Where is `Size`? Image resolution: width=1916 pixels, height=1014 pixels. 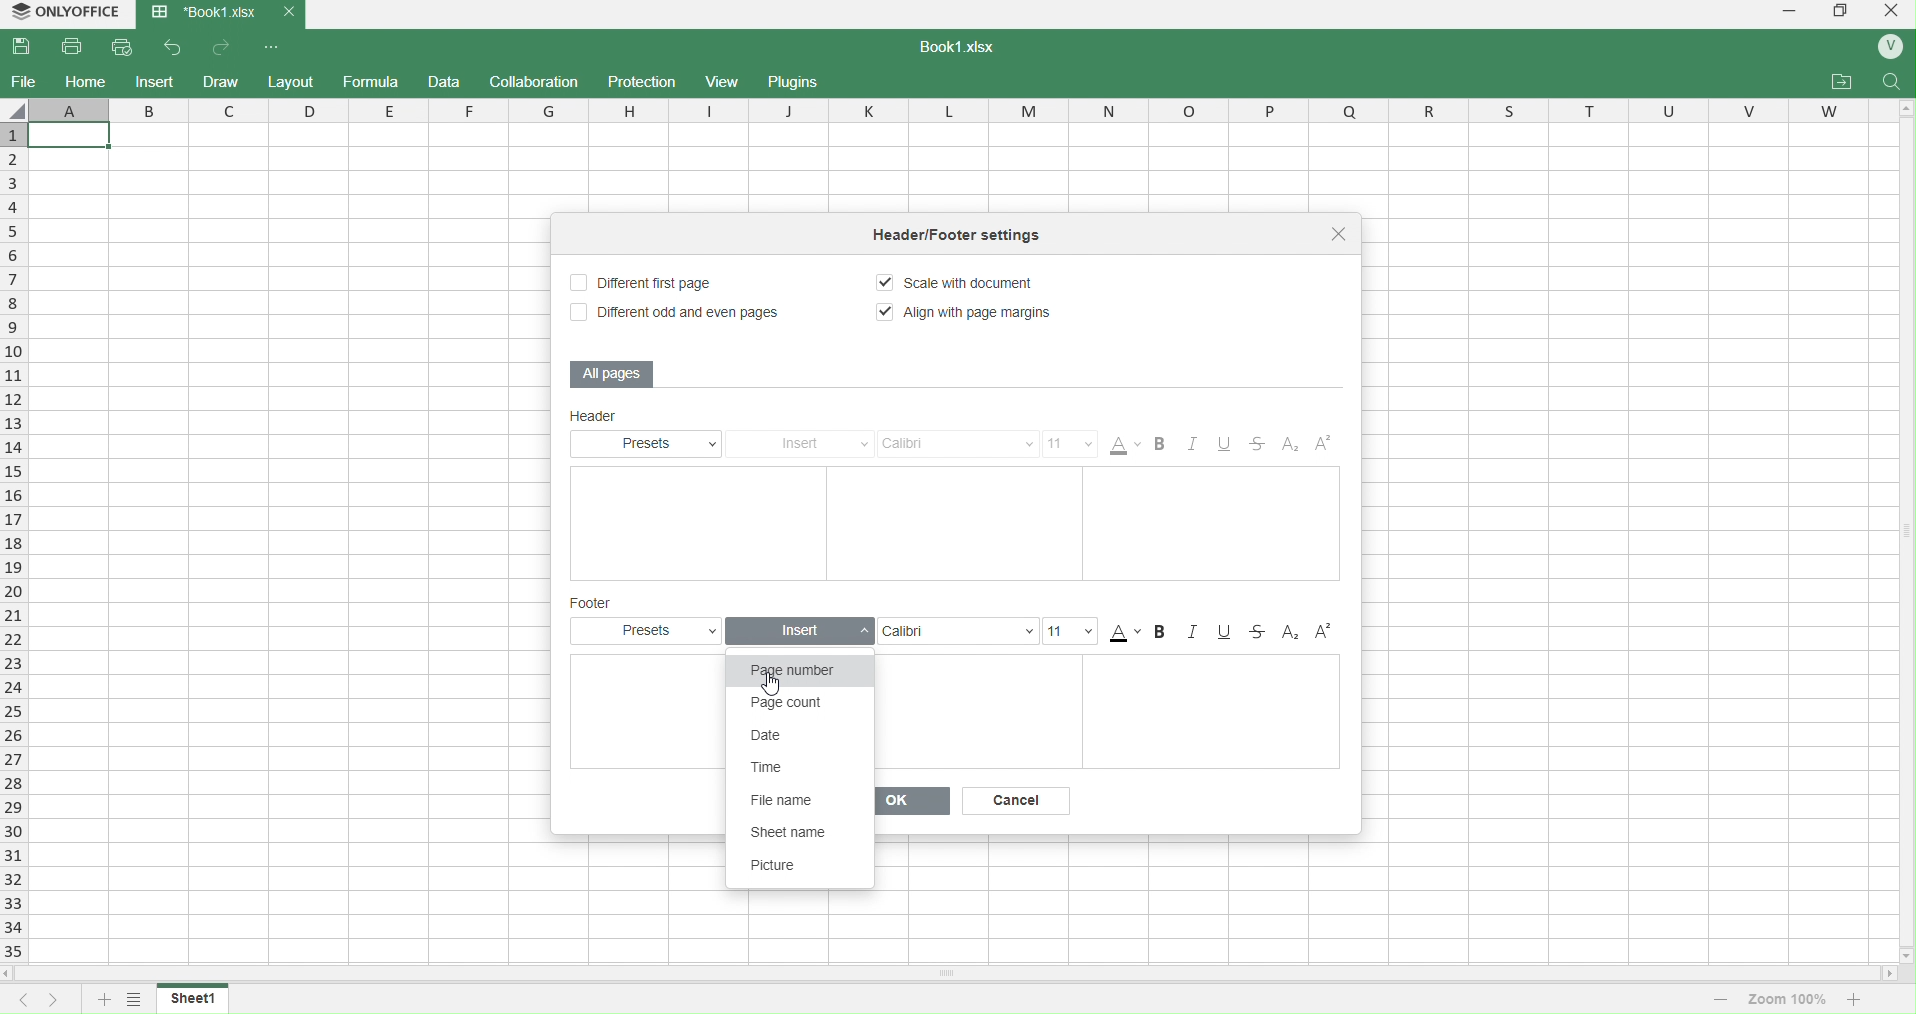
Size is located at coordinates (1073, 631).